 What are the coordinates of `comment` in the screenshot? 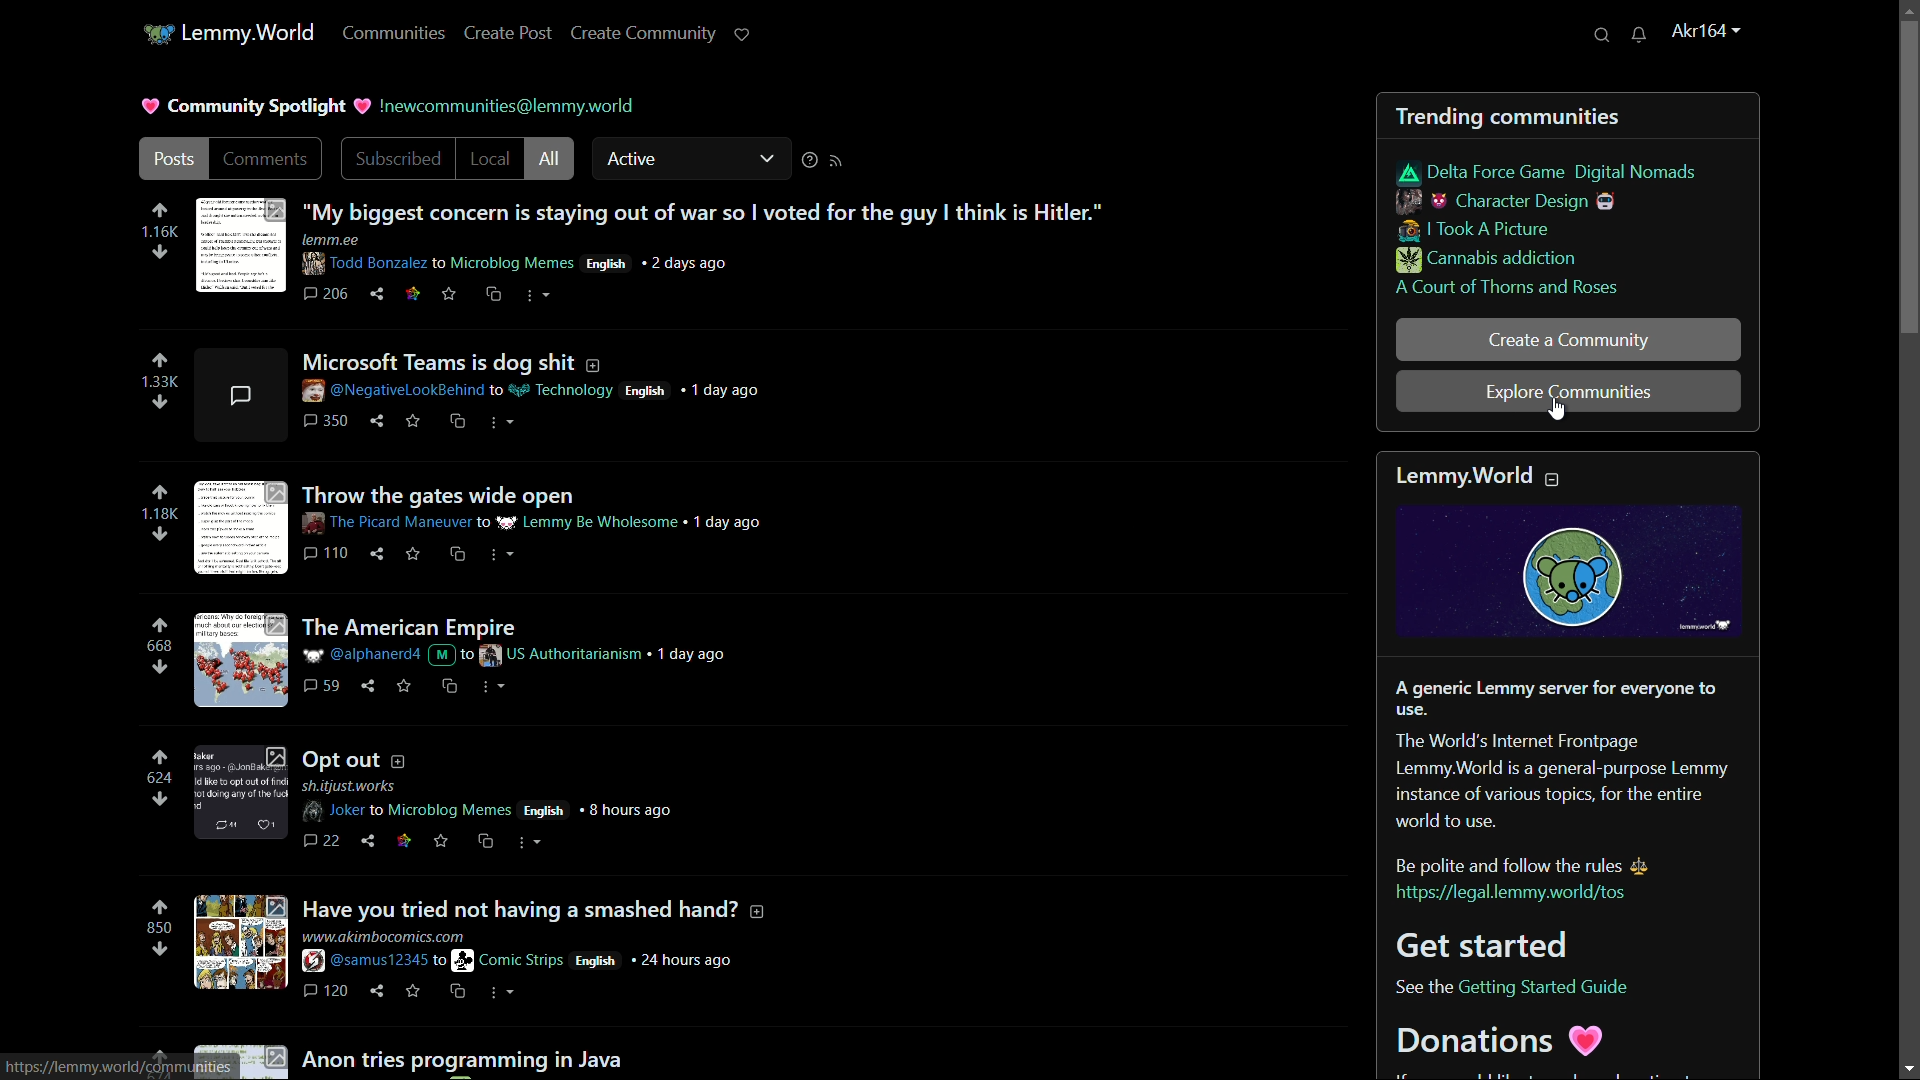 It's located at (237, 397).